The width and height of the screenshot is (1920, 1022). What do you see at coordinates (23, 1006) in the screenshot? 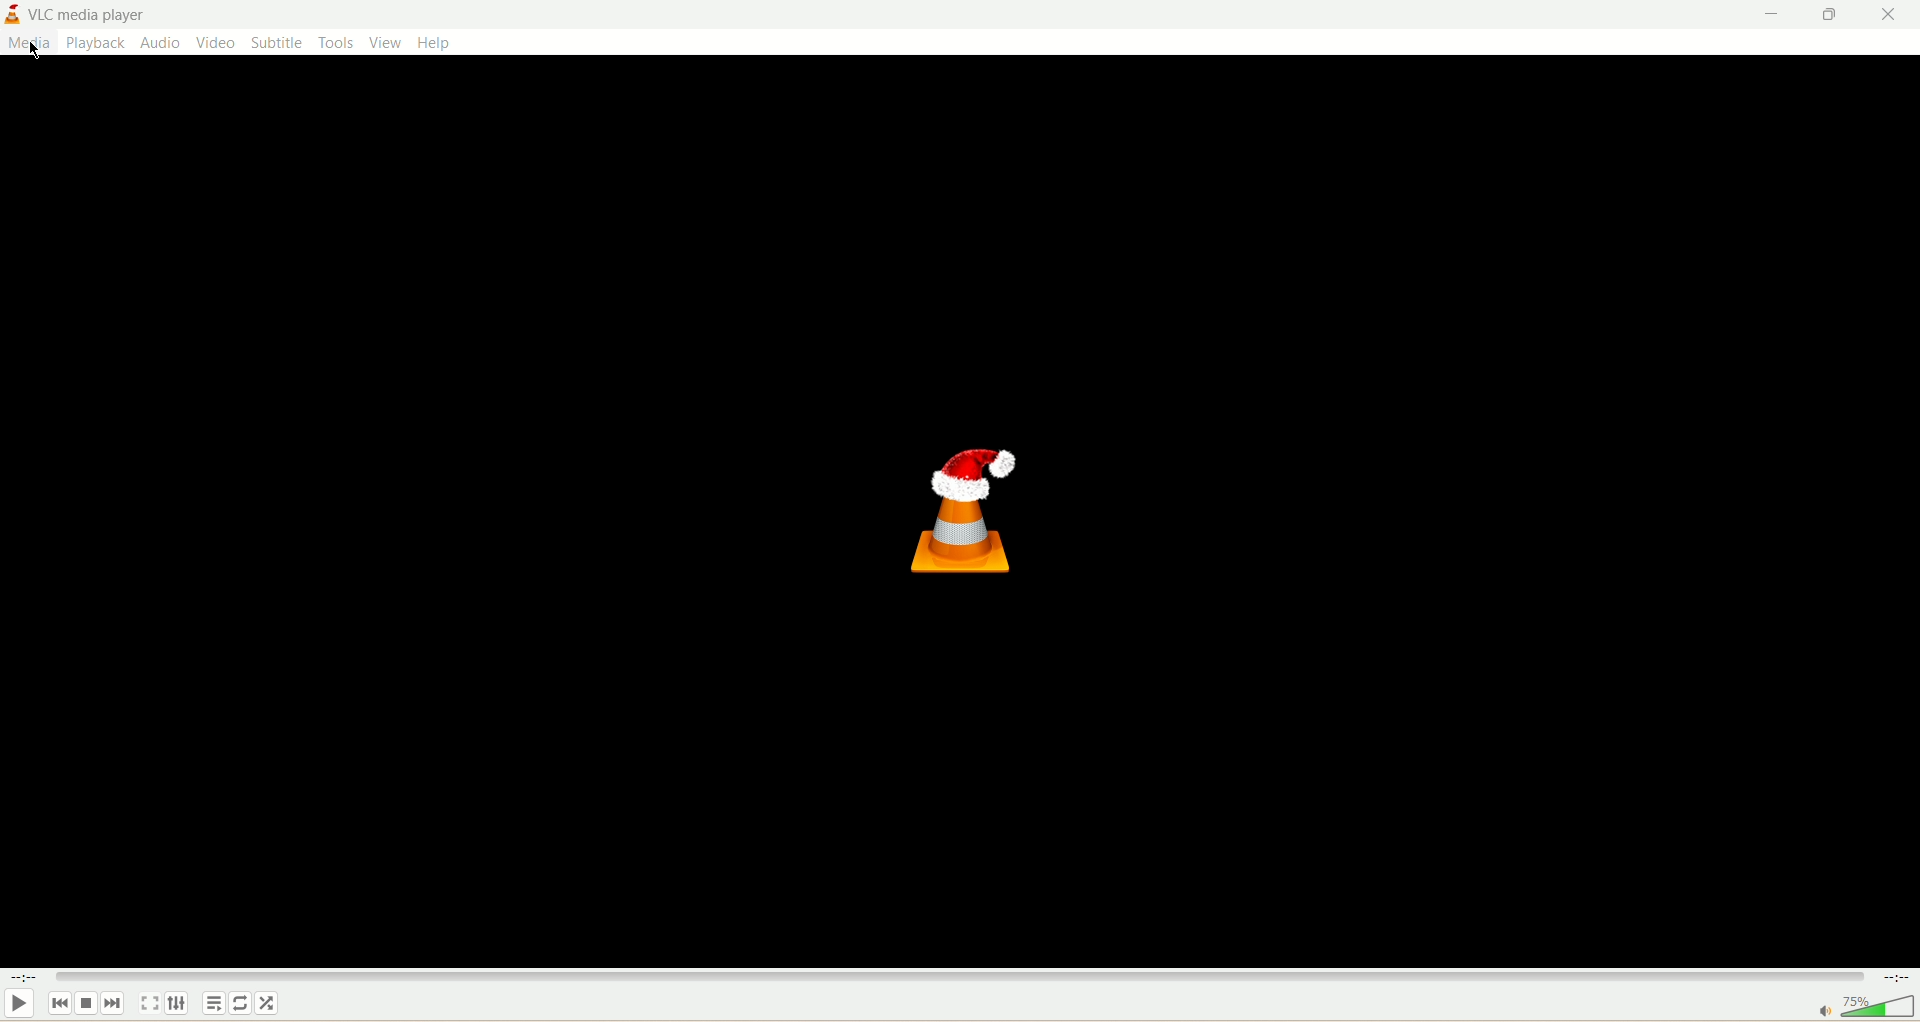
I see `play` at bounding box center [23, 1006].